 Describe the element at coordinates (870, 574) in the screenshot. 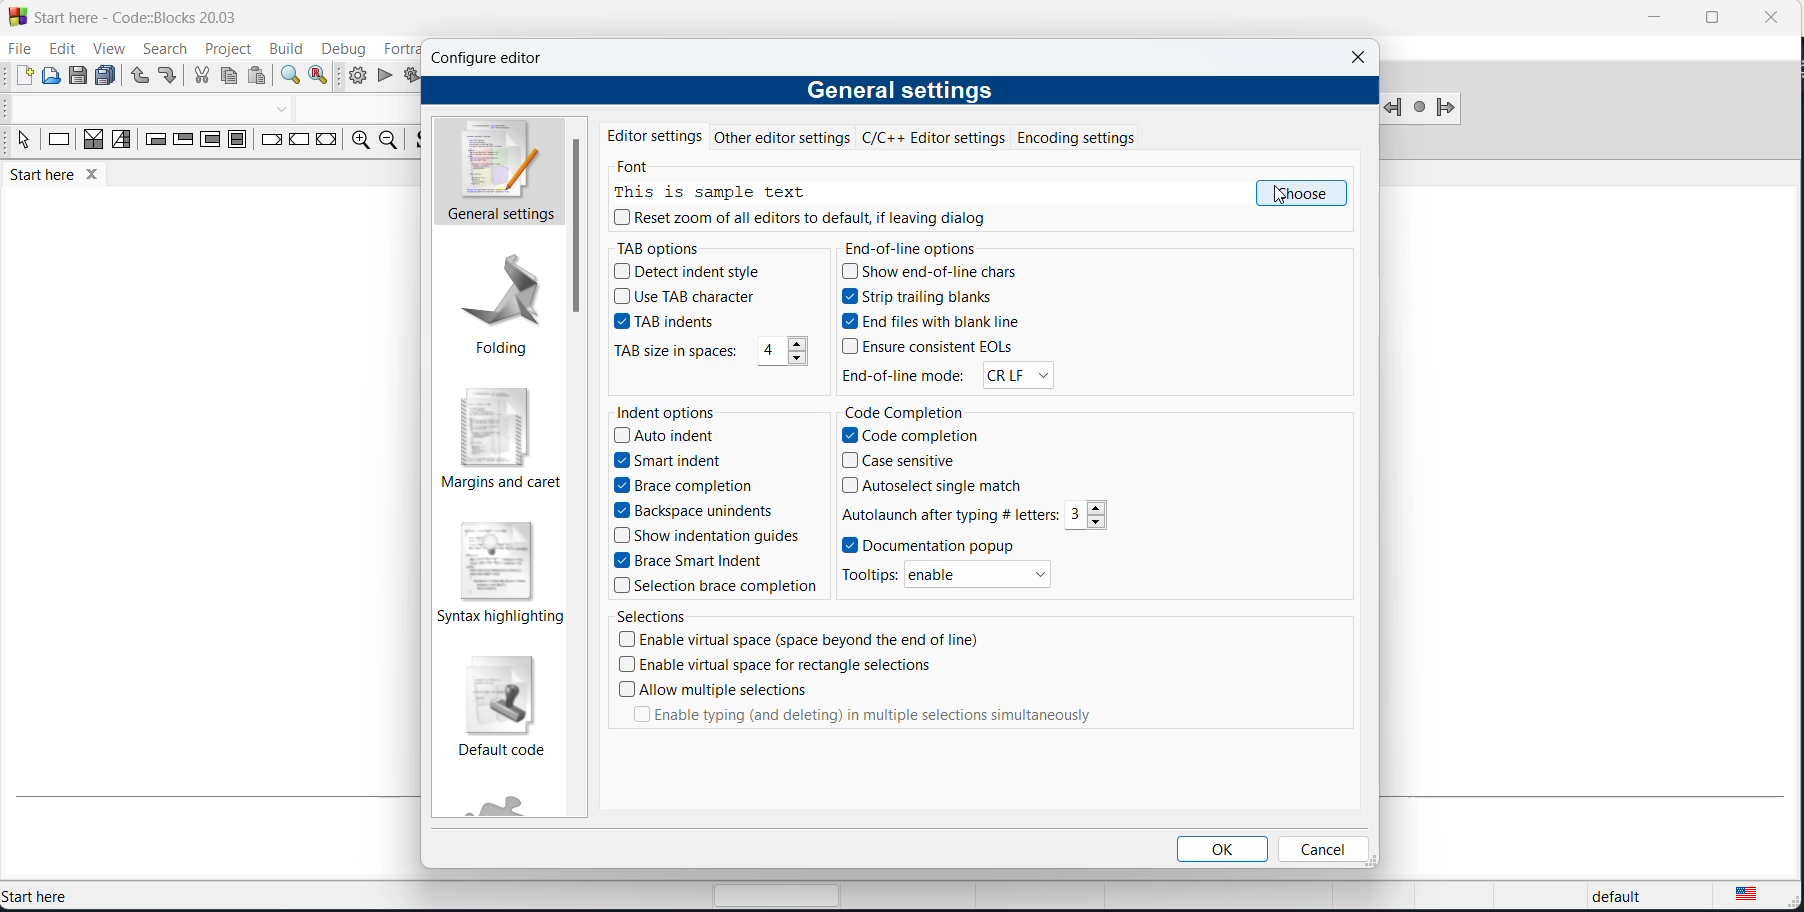

I see `tooltips` at that location.